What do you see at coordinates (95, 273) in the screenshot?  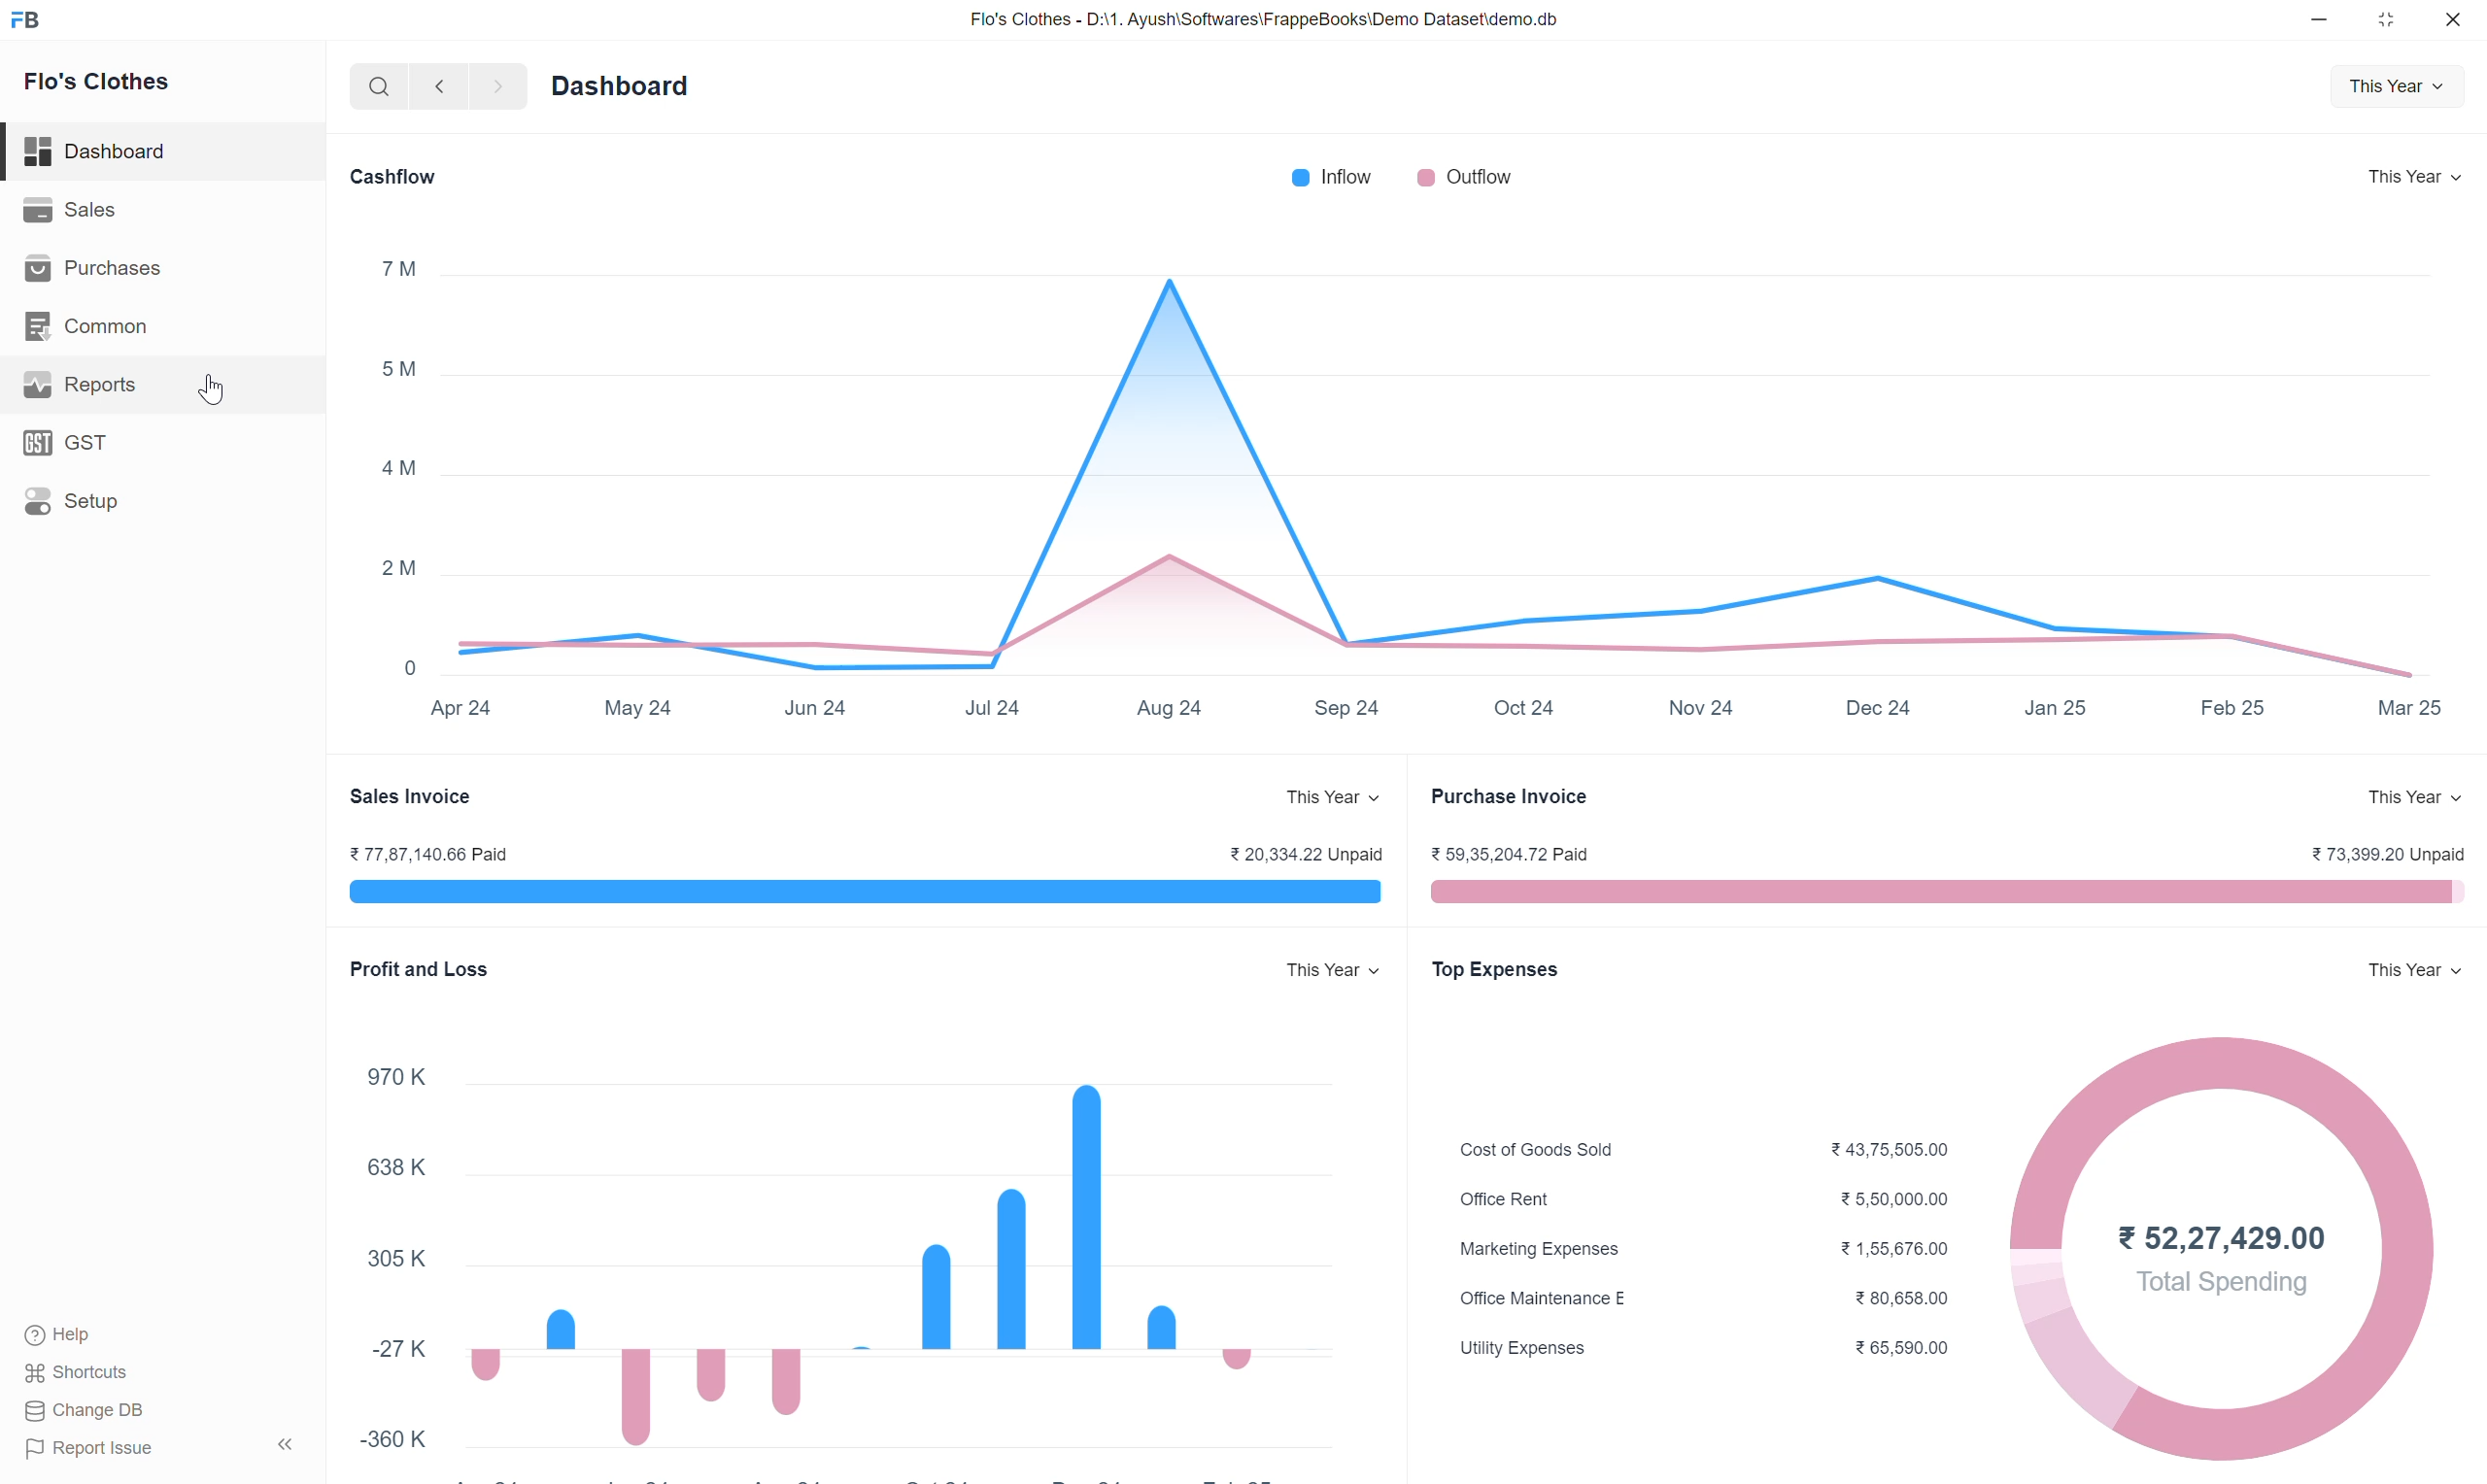 I see `Purchases` at bounding box center [95, 273].